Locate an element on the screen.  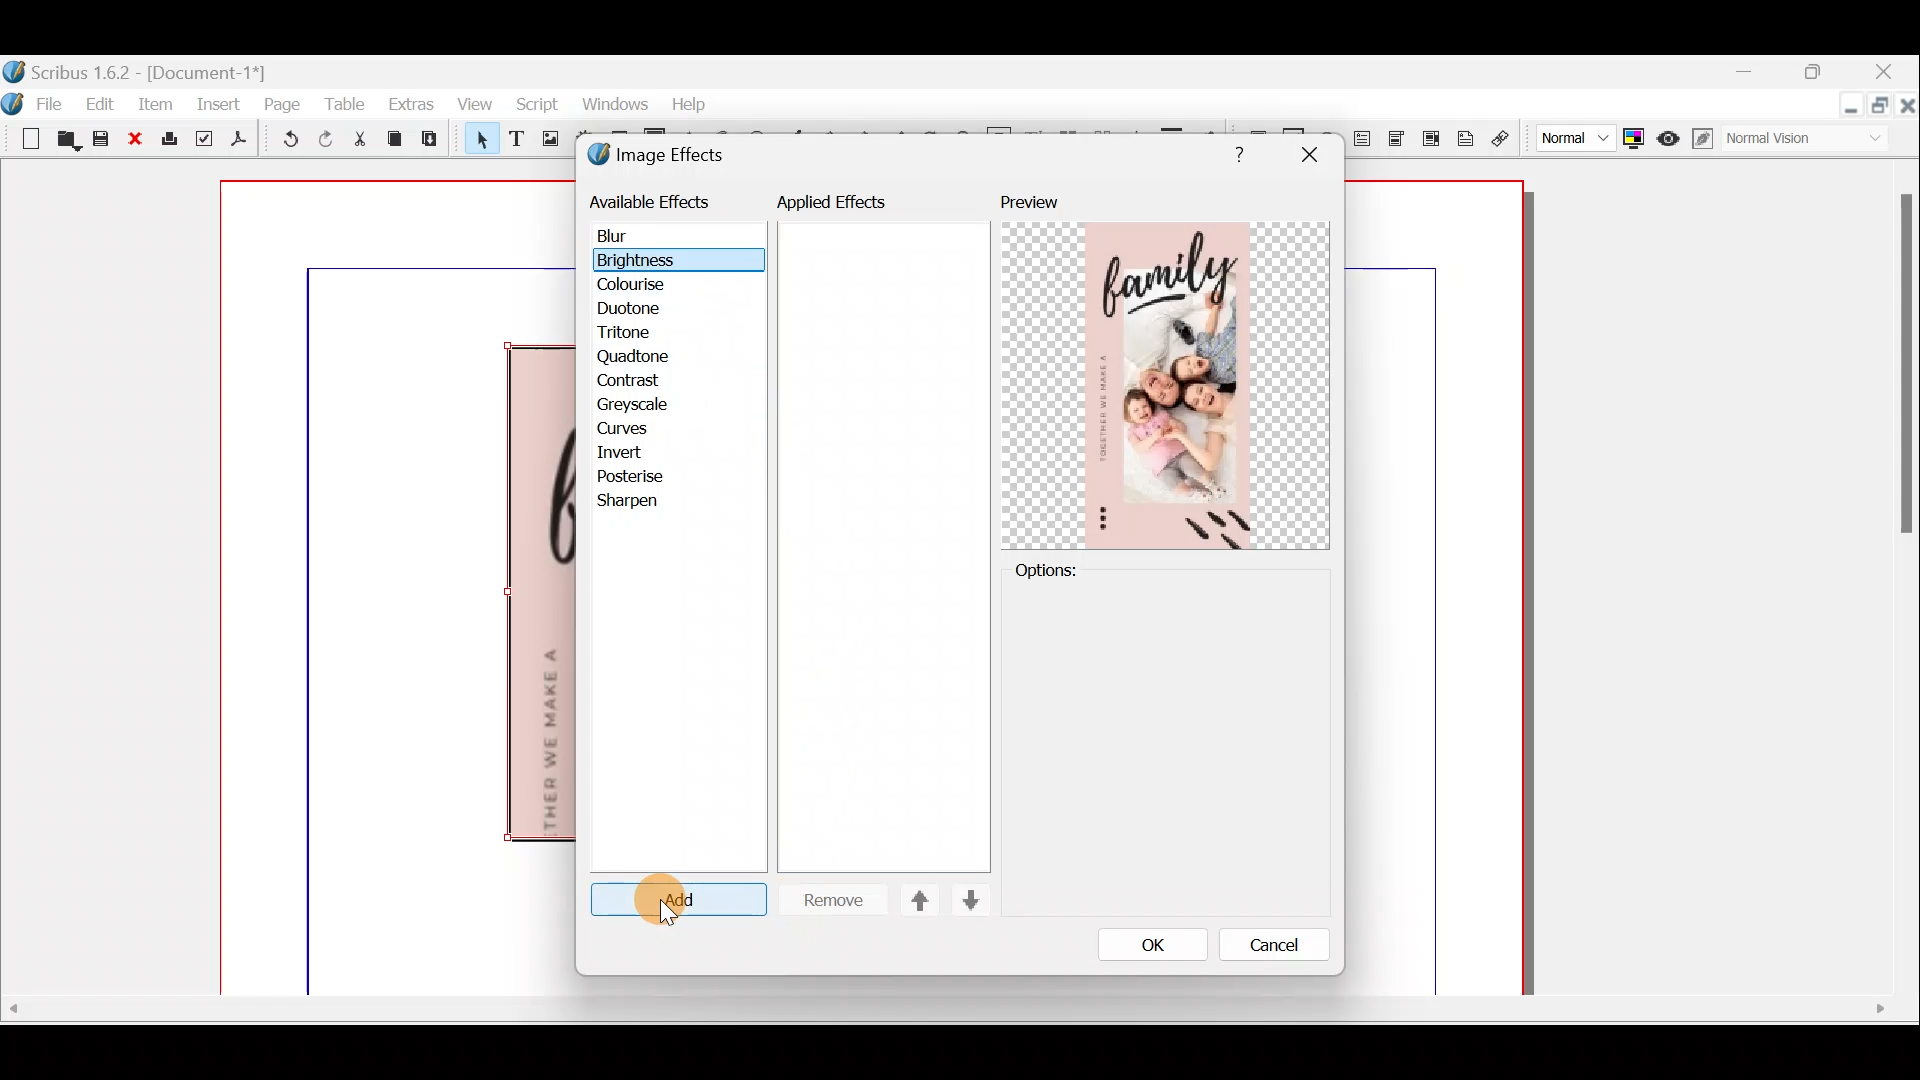
Page is located at coordinates (283, 103).